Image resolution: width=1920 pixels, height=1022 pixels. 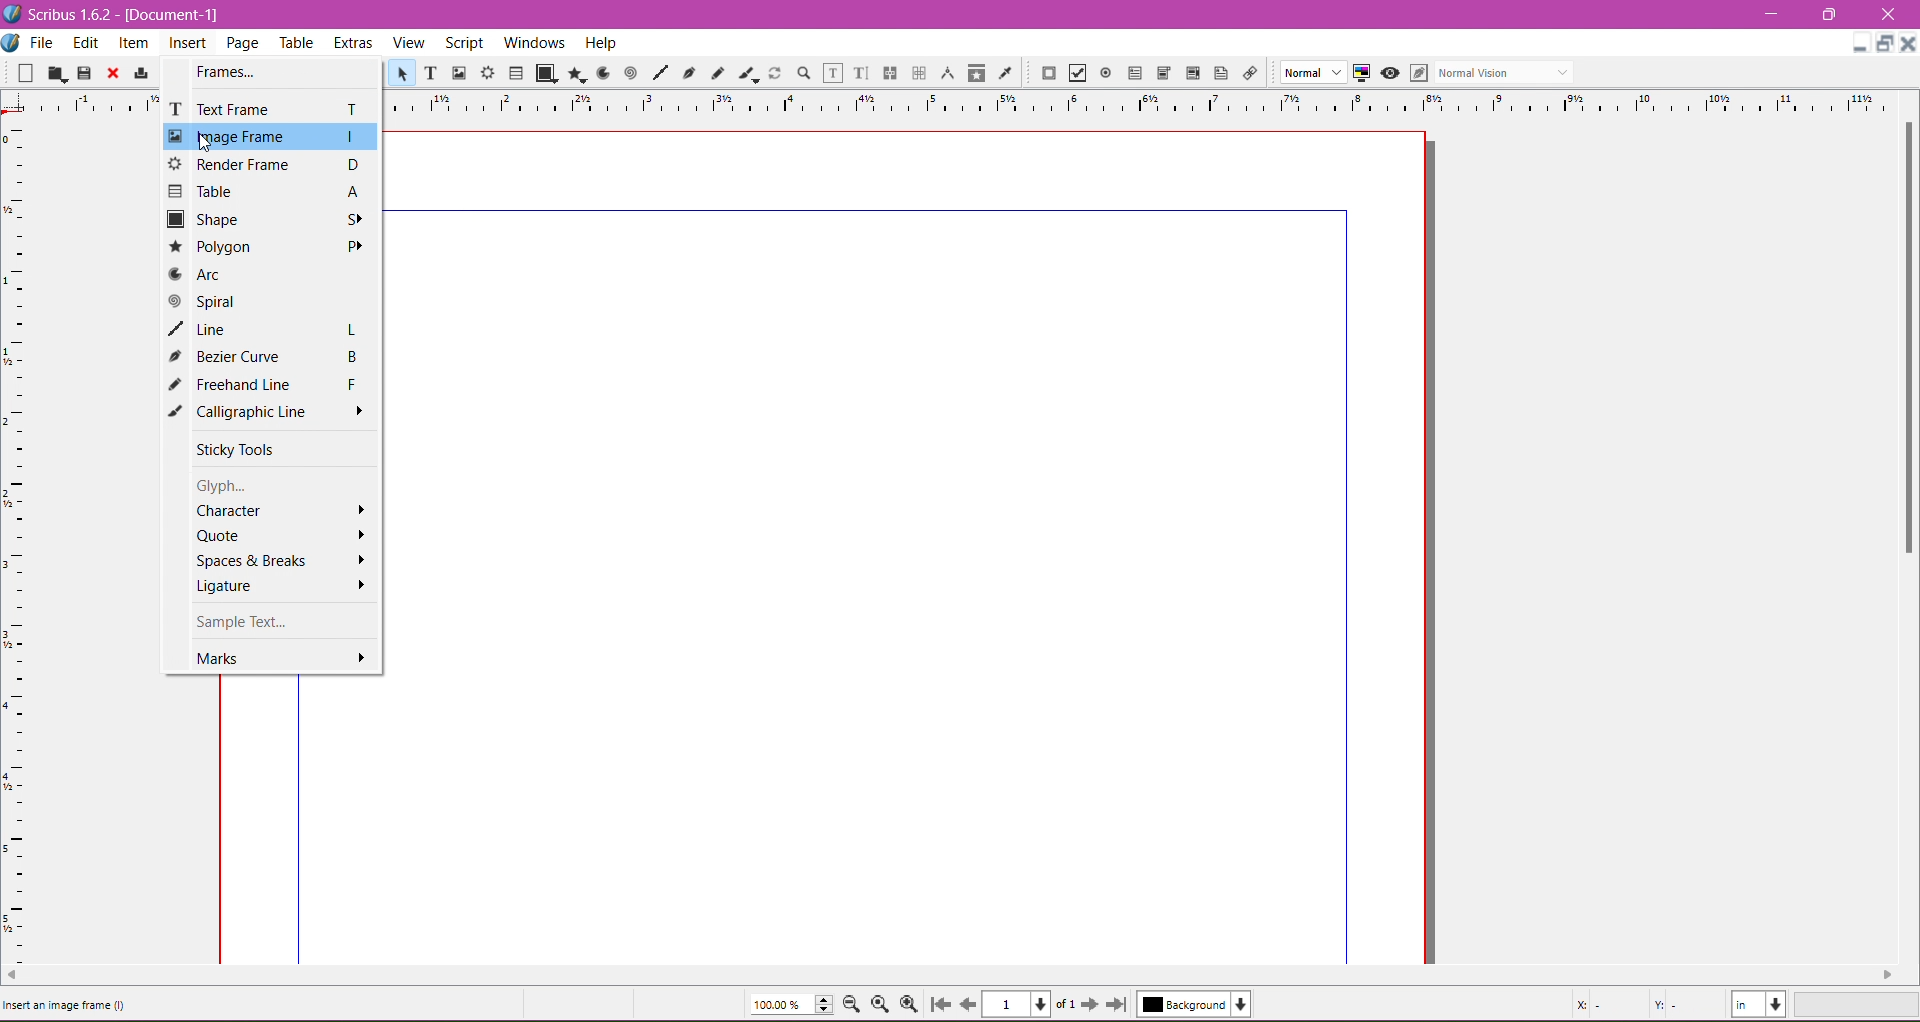 What do you see at coordinates (1005, 73) in the screenshot?
I see `Eye Dropper` at bounding box center [1005, 73].